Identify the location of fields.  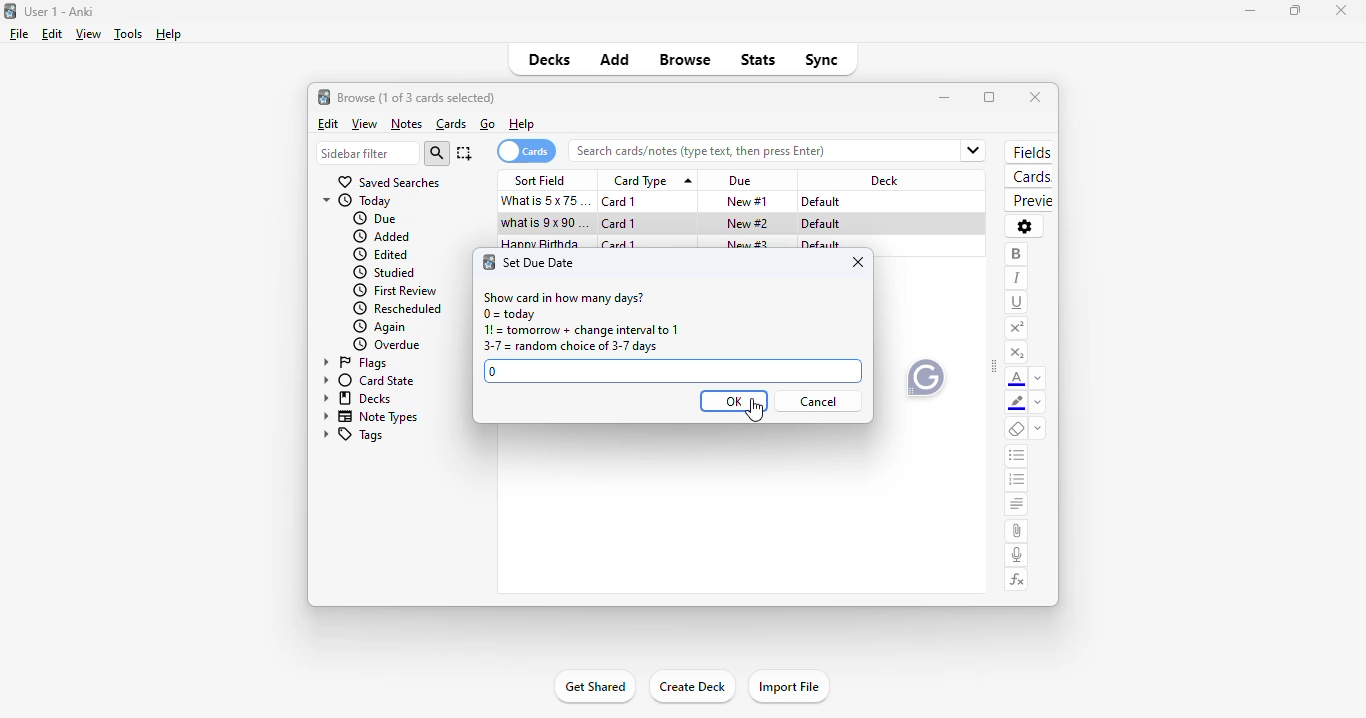
(1029, 152).